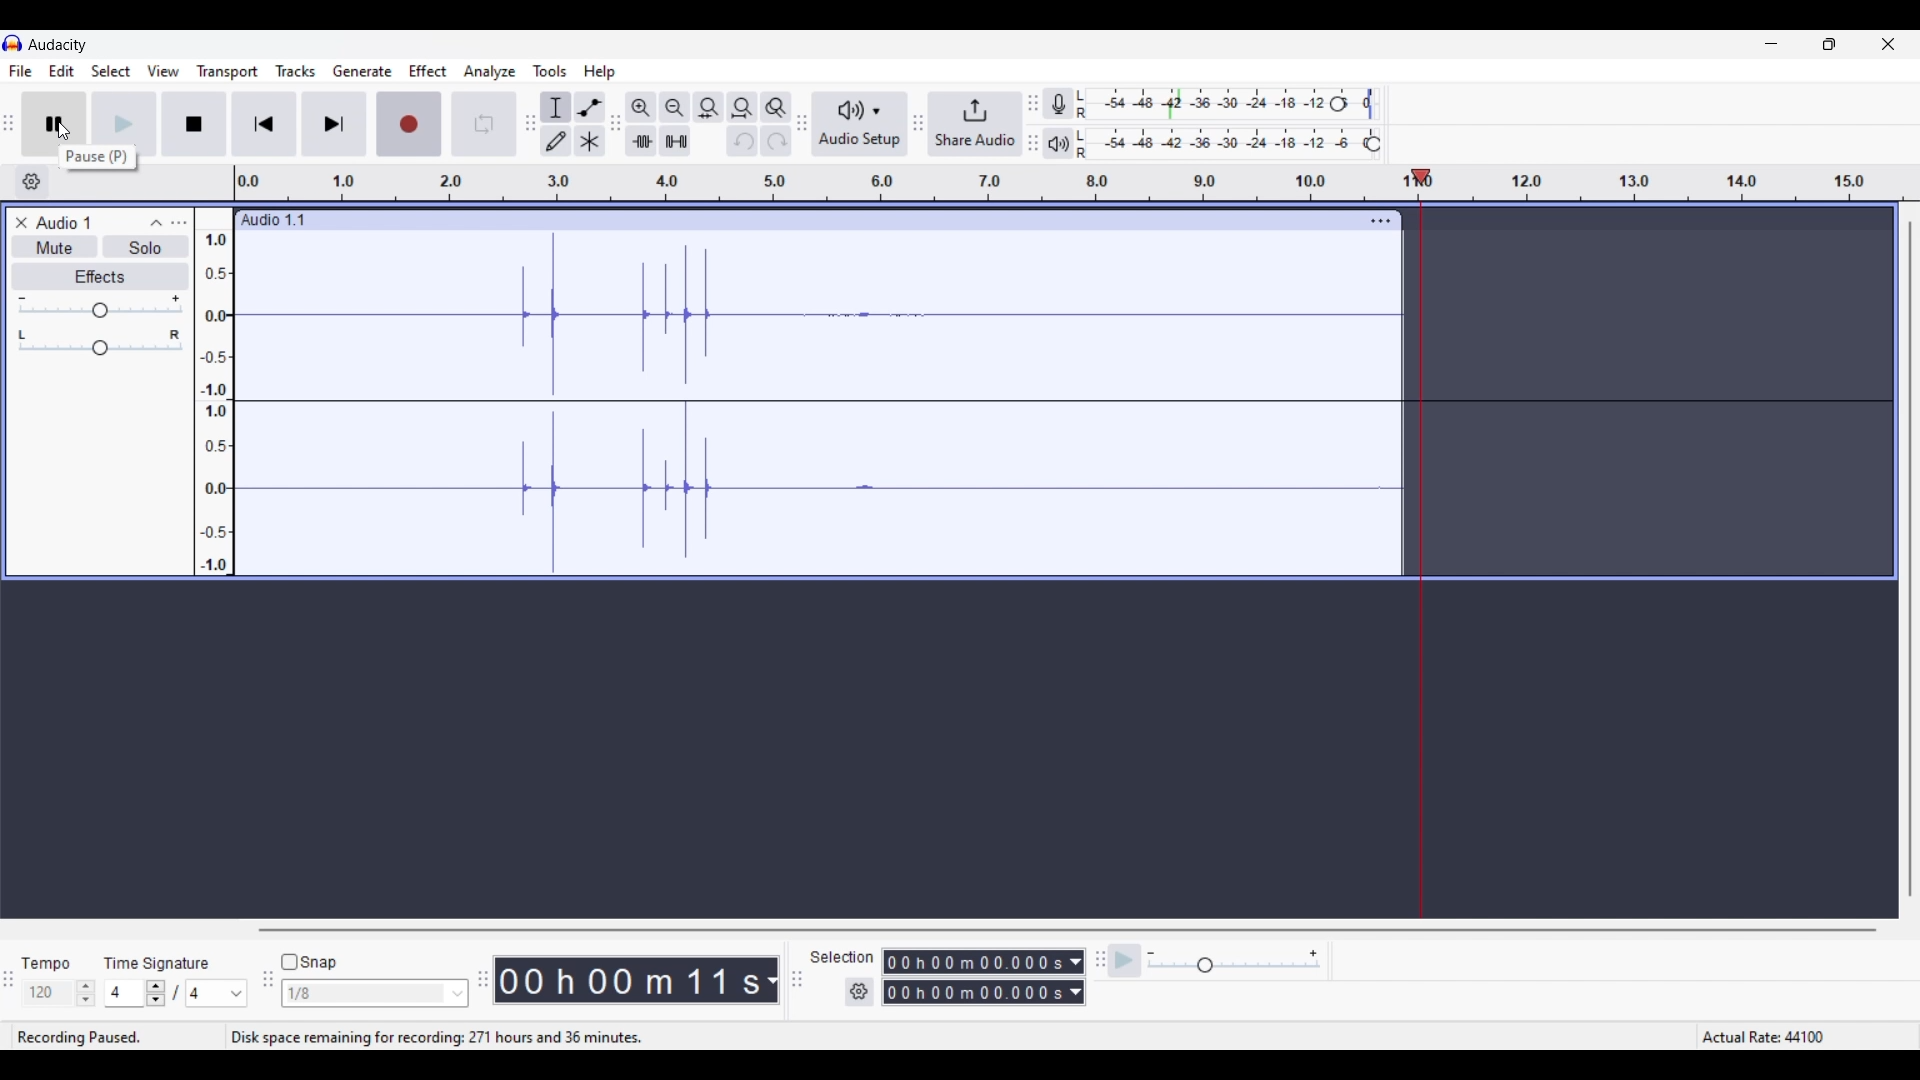  Describe the element at coordinates (1830, 43) in the screenshot. I see `Show interface in a smaller tab` at that location.